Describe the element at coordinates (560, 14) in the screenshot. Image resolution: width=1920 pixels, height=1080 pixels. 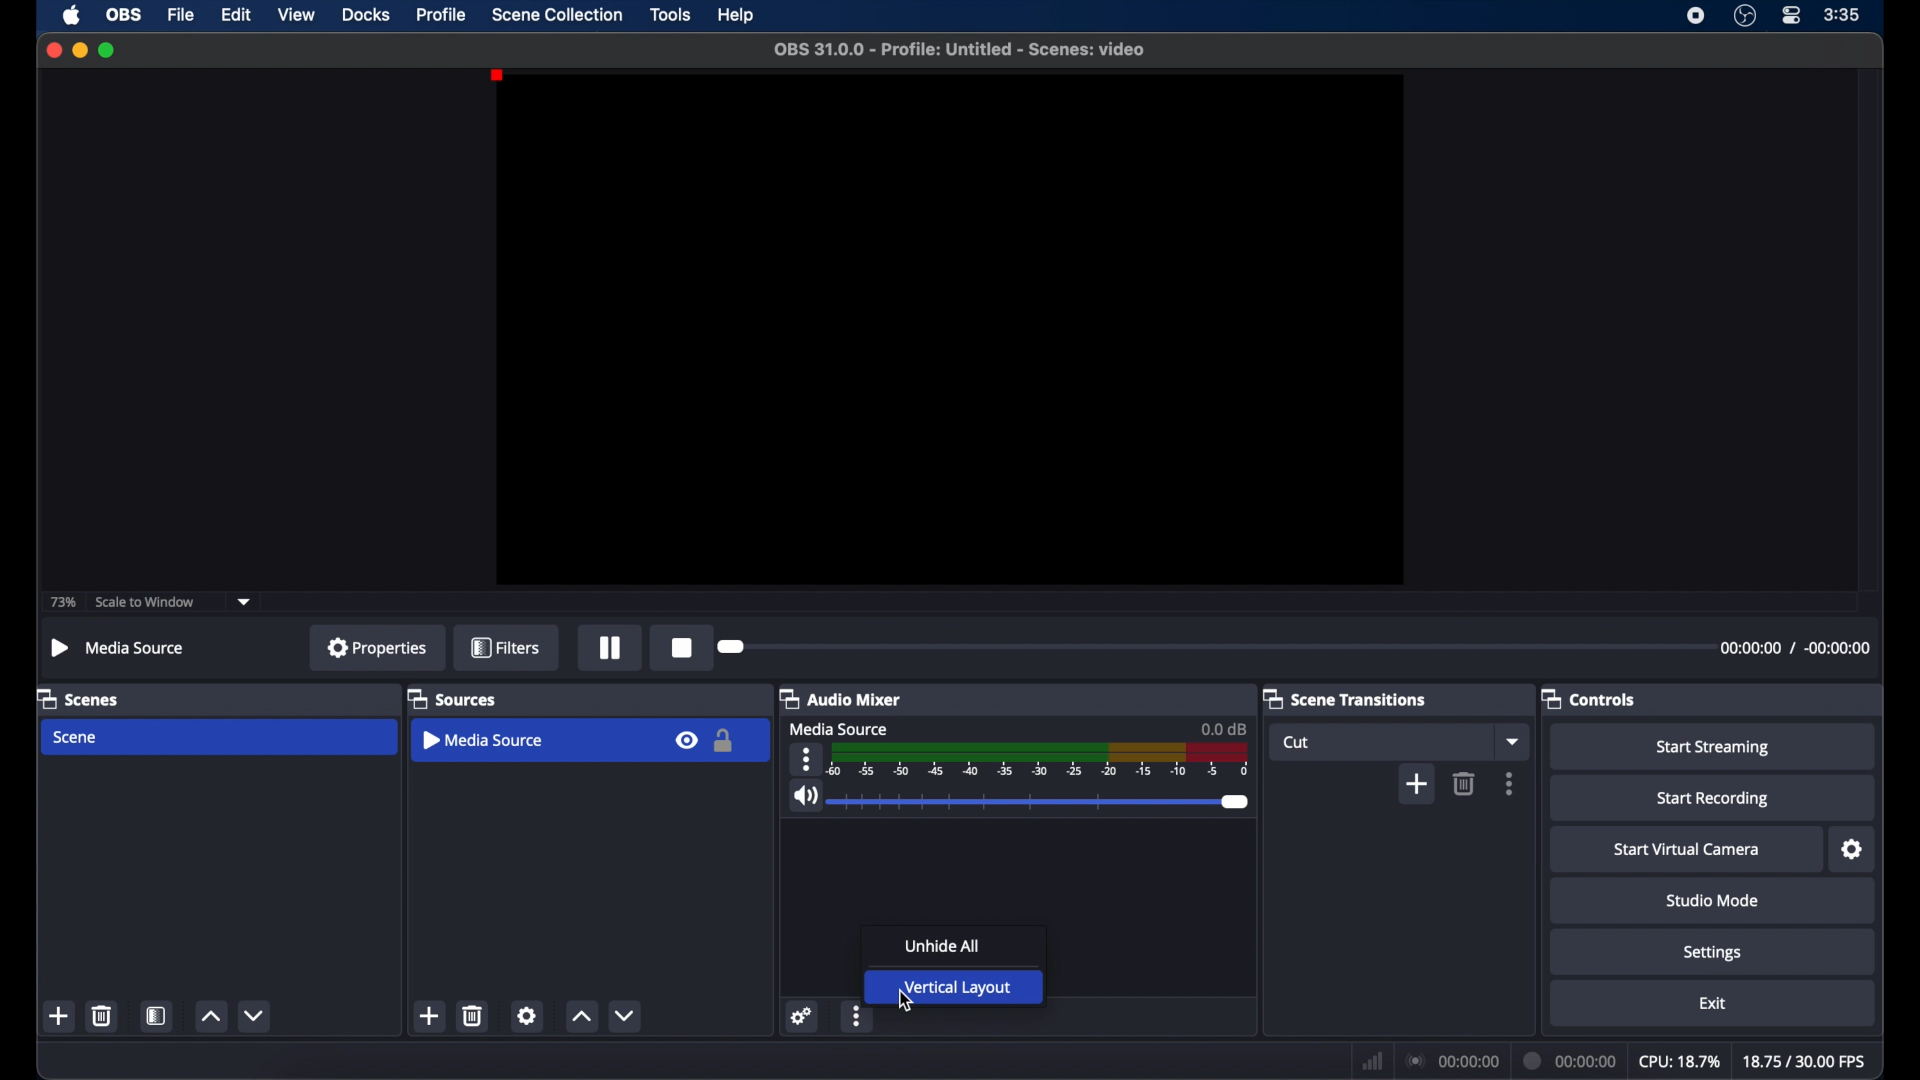
I see `scene collection` at that location.